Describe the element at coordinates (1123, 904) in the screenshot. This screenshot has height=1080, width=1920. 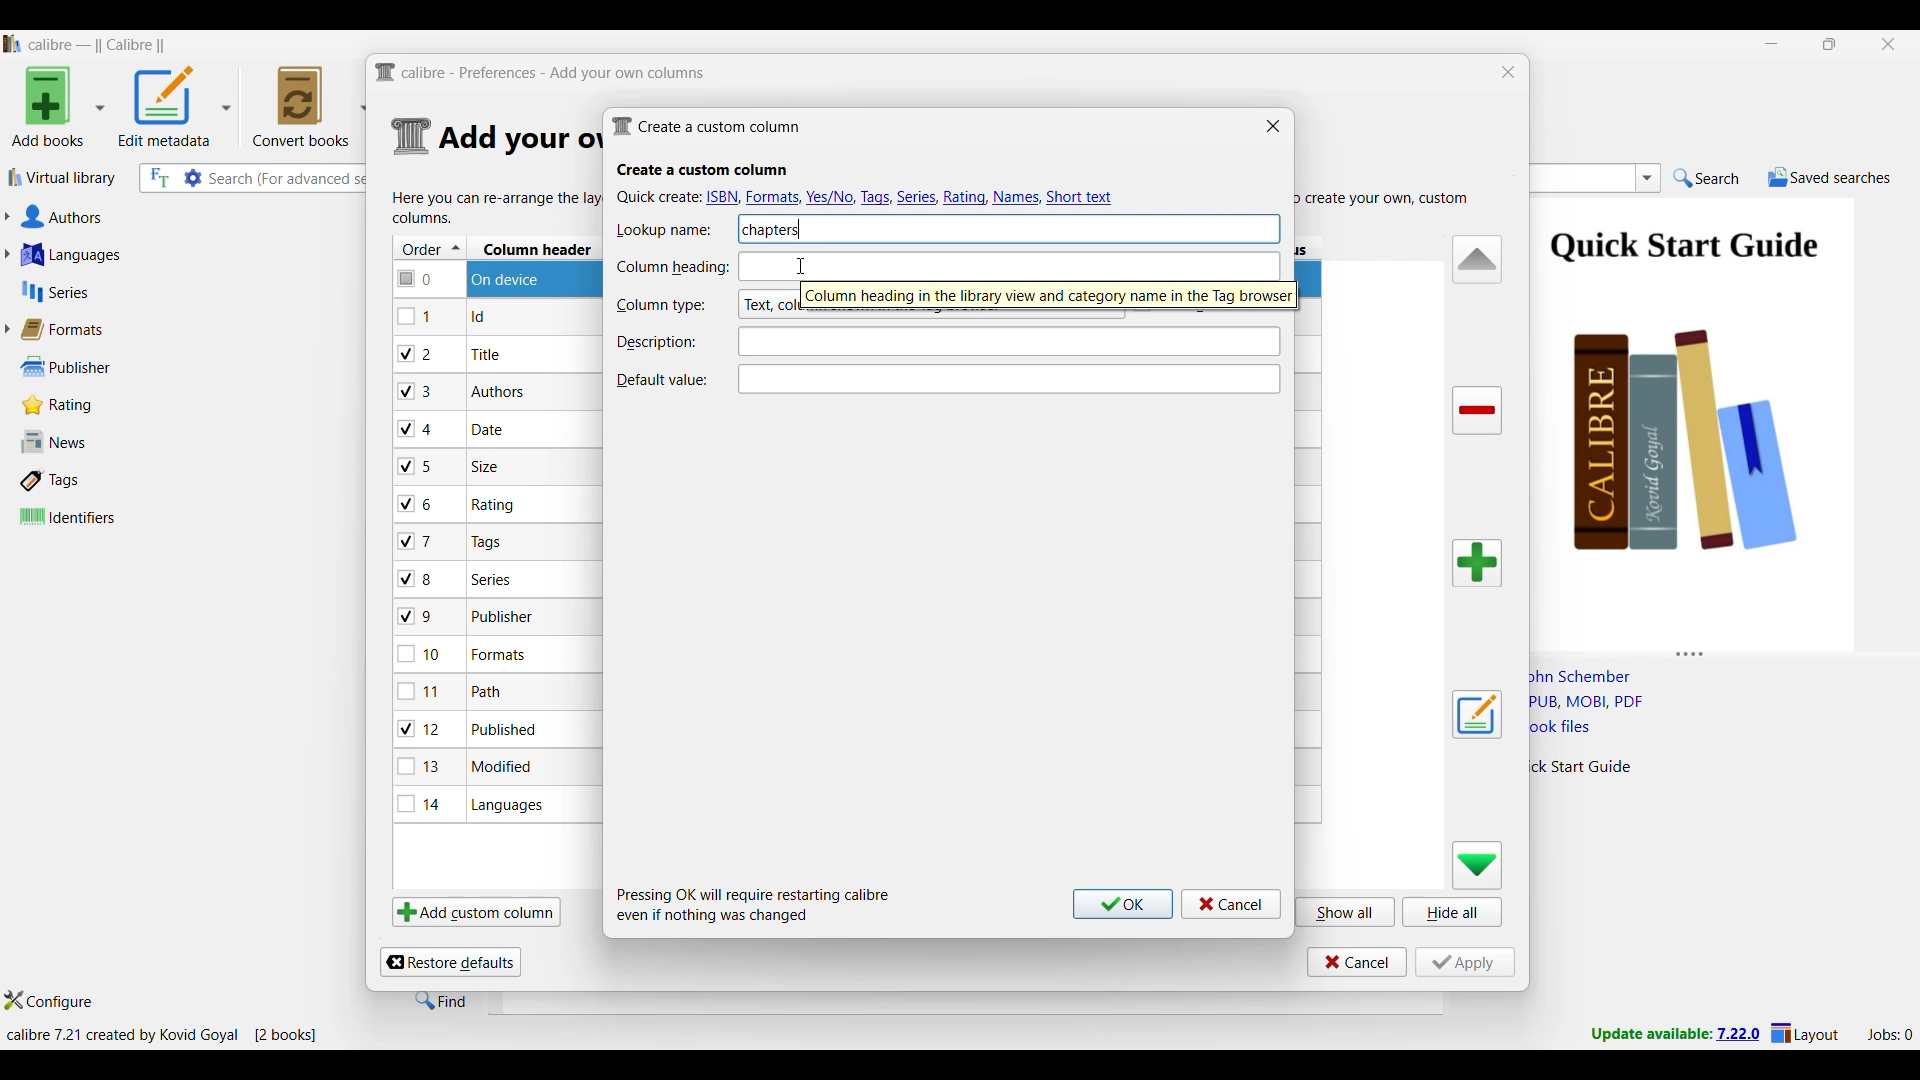
I see `Ok` at that location.